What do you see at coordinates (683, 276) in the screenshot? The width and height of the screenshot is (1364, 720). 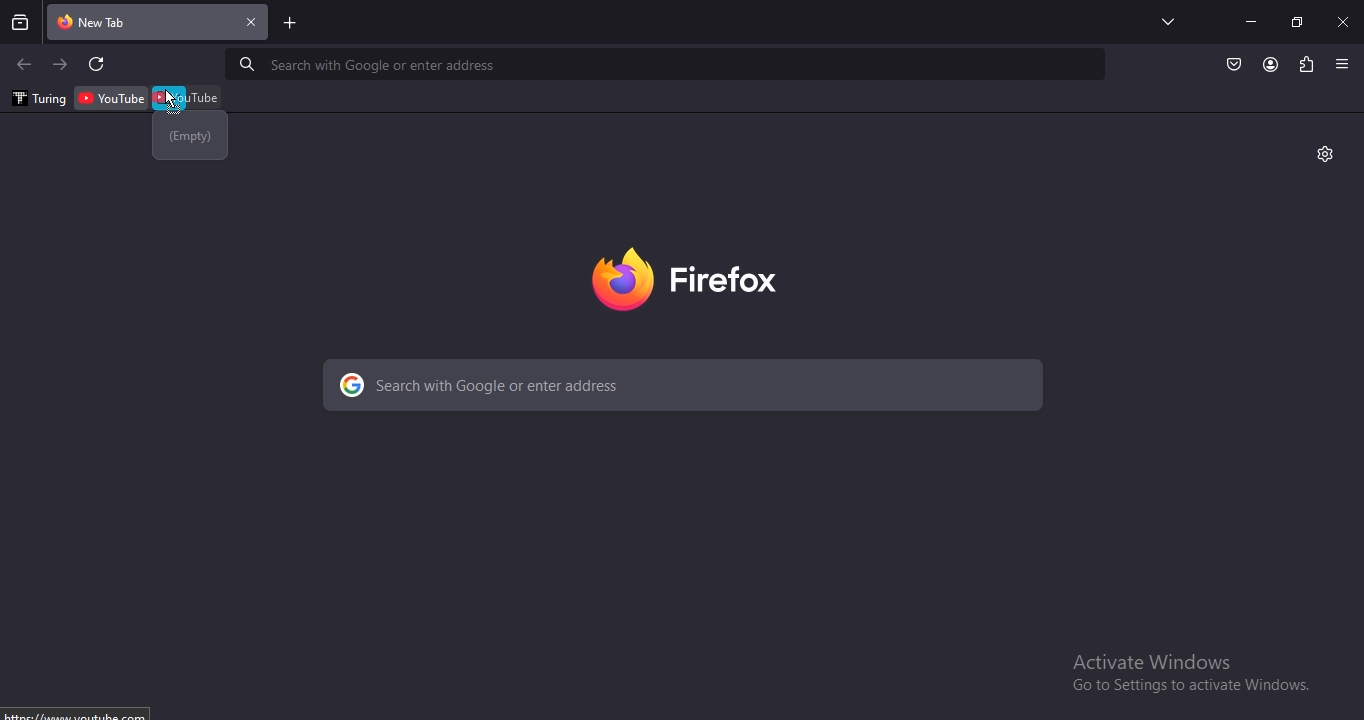 I see `firebox` at bounding box center [683, 276].